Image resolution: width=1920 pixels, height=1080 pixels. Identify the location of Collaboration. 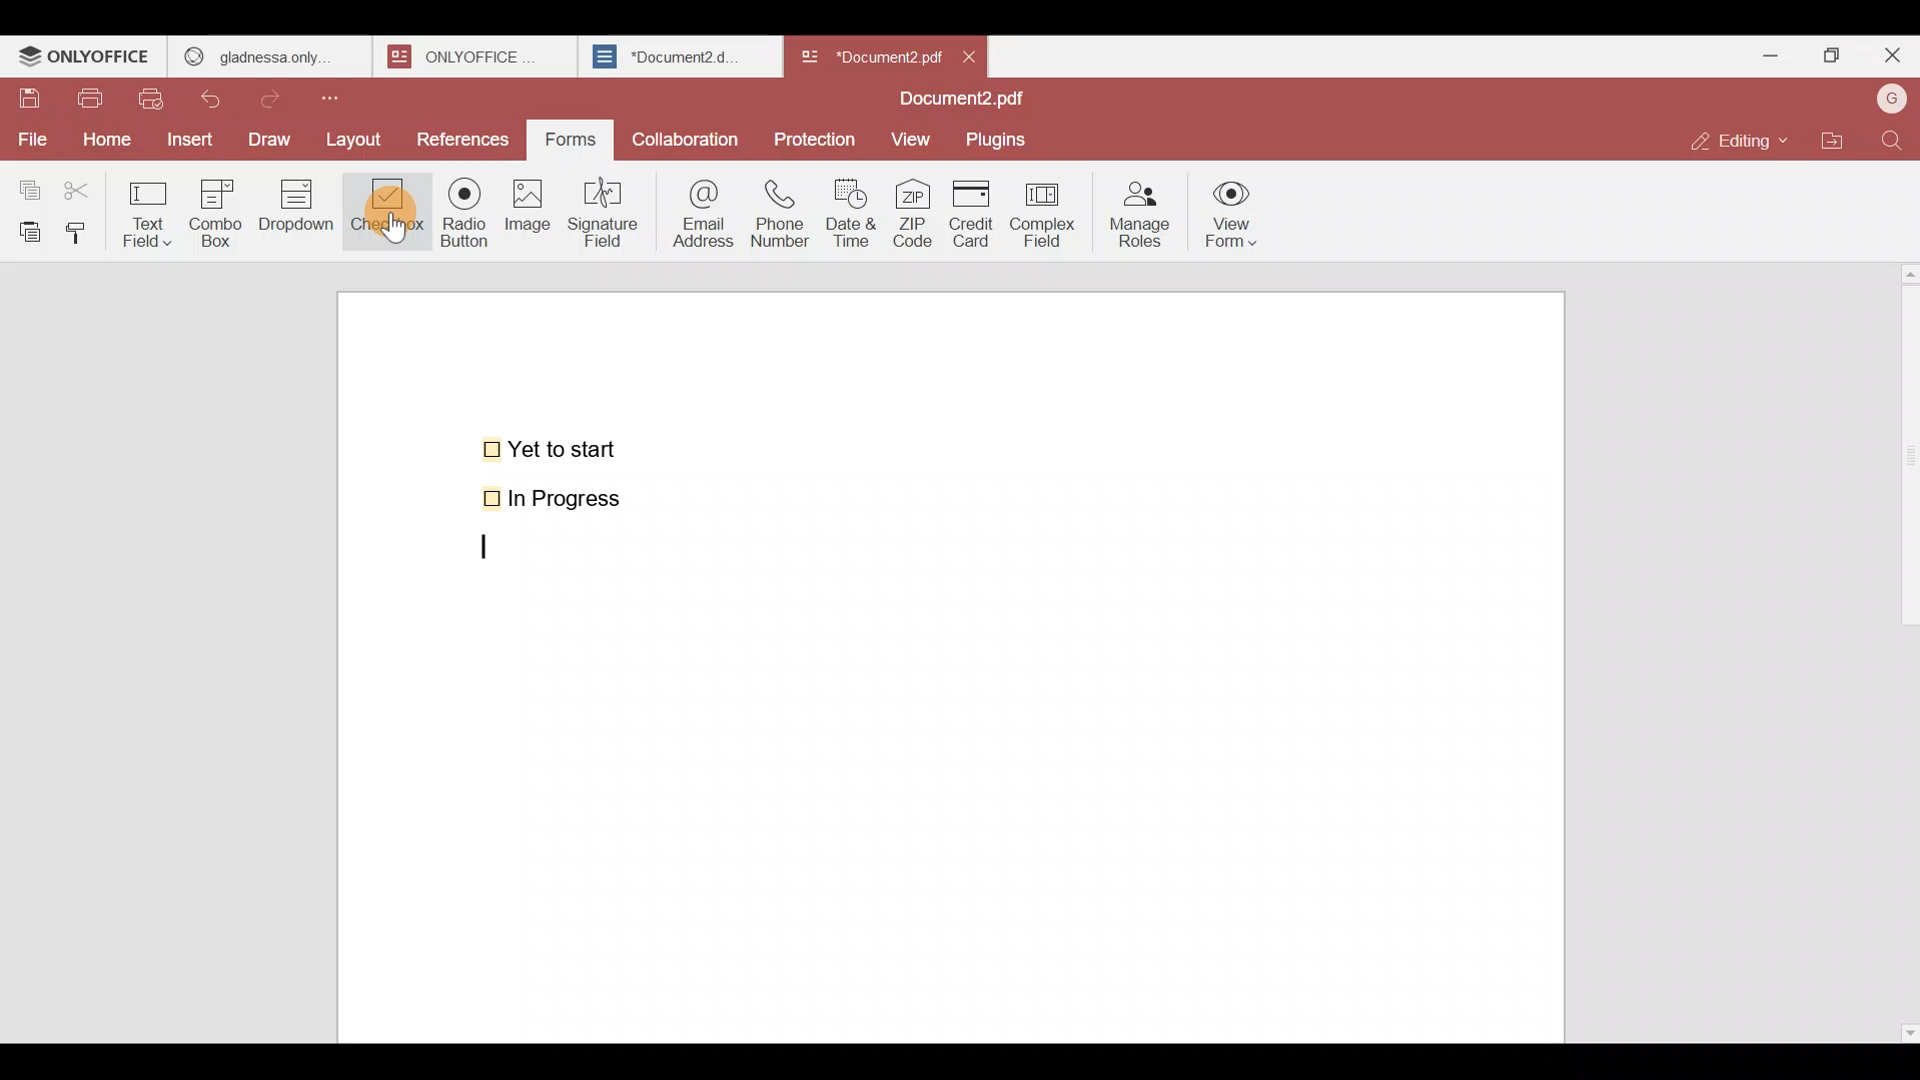
(687, 134).